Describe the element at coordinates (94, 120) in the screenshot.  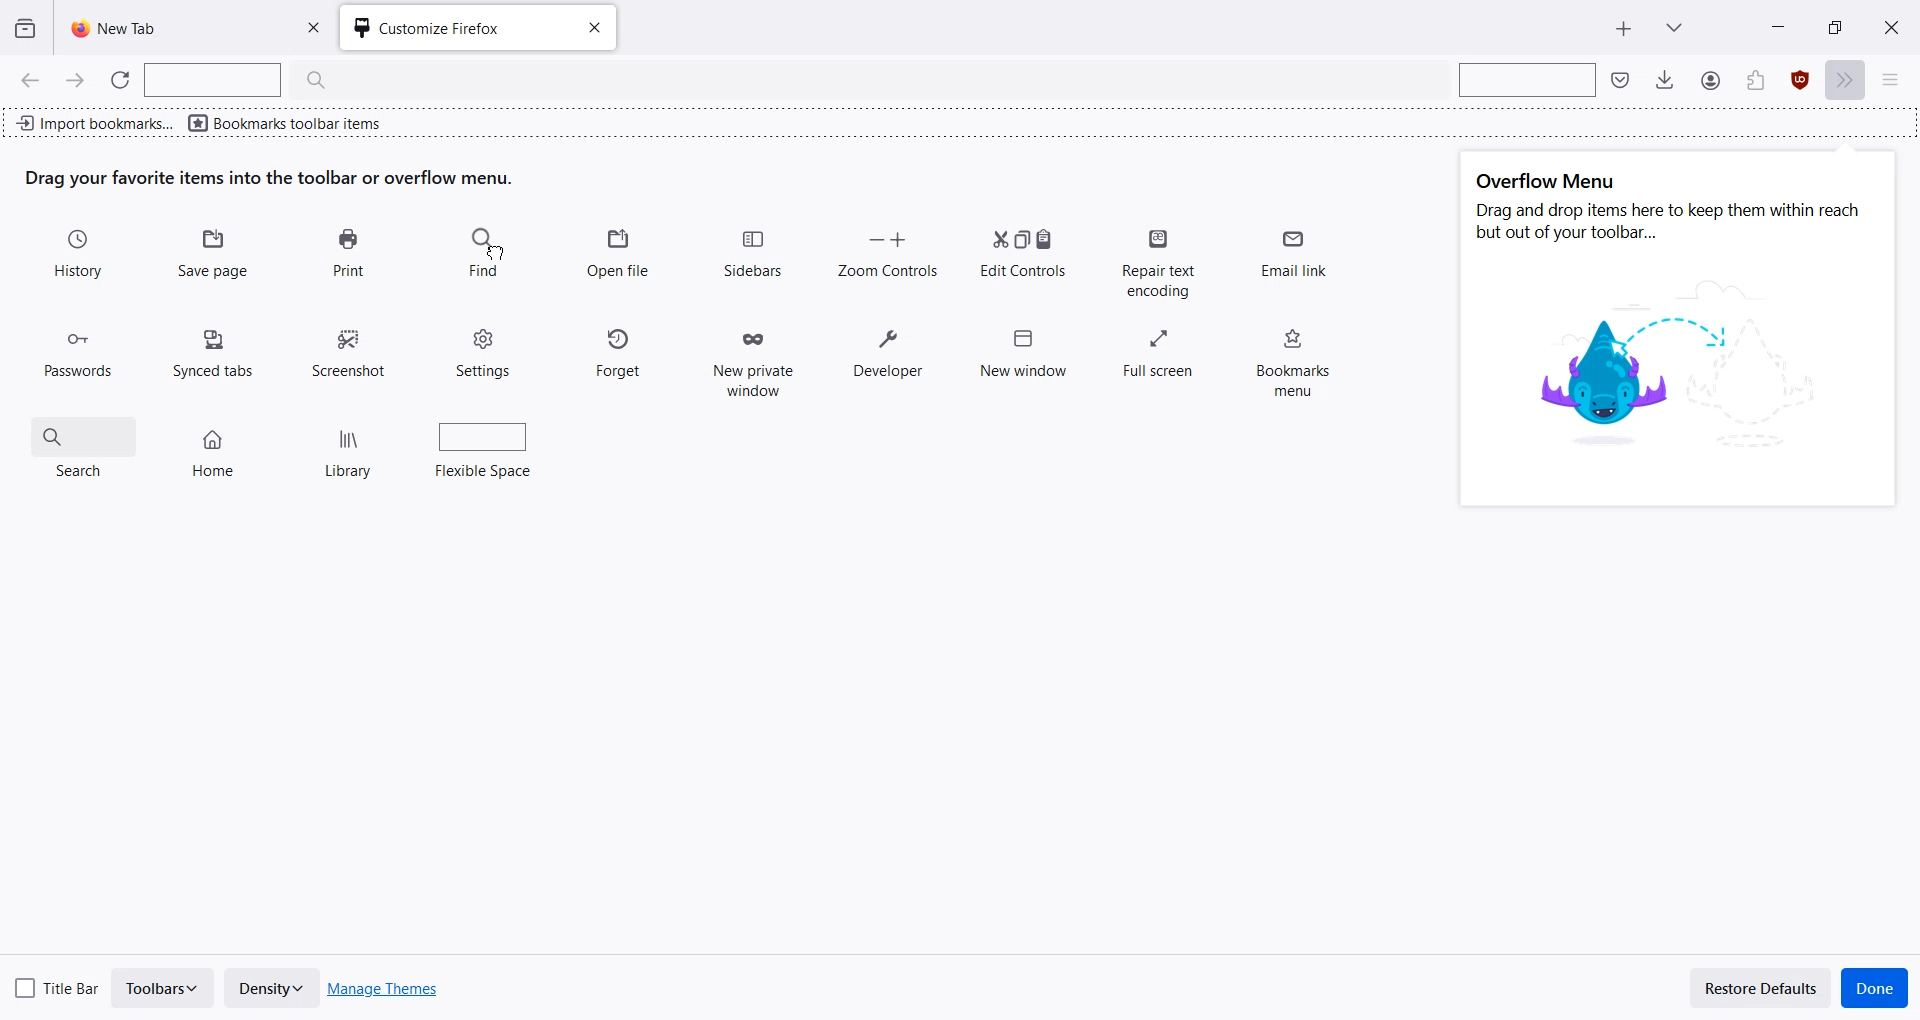
I see `Import bookmark` at that location.